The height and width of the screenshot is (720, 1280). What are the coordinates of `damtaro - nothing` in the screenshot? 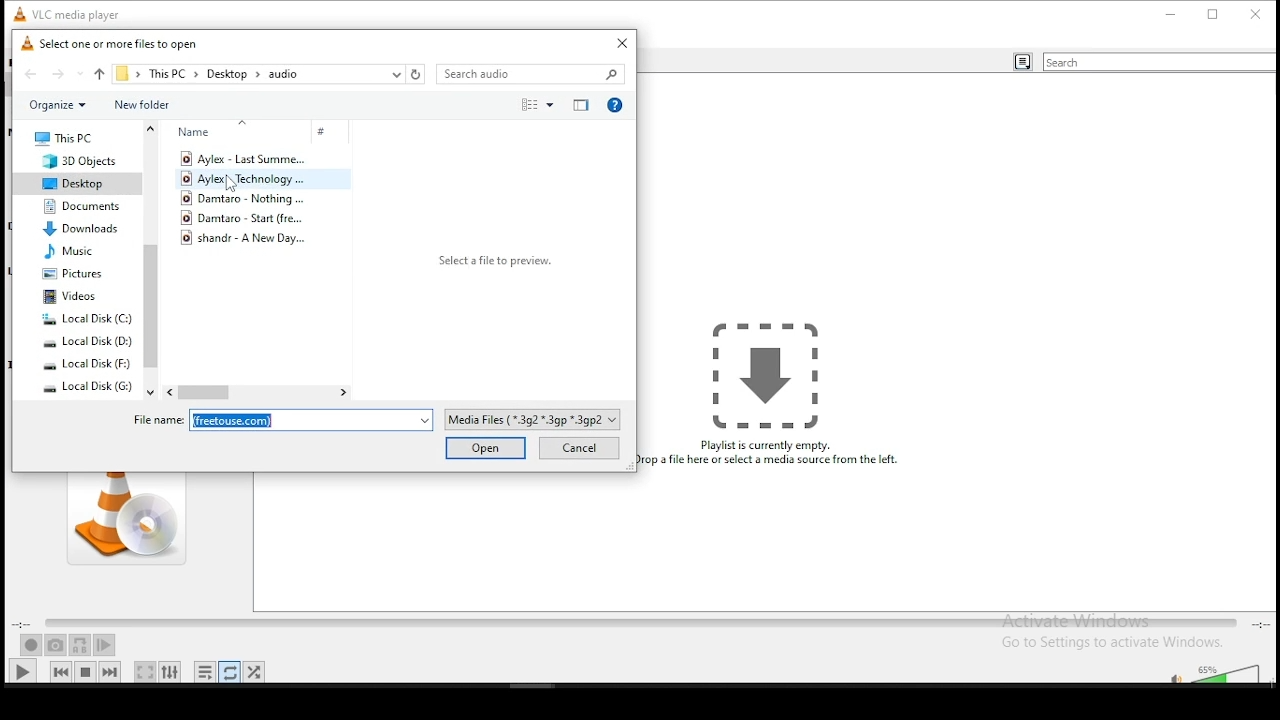 It's located at (247, 198).